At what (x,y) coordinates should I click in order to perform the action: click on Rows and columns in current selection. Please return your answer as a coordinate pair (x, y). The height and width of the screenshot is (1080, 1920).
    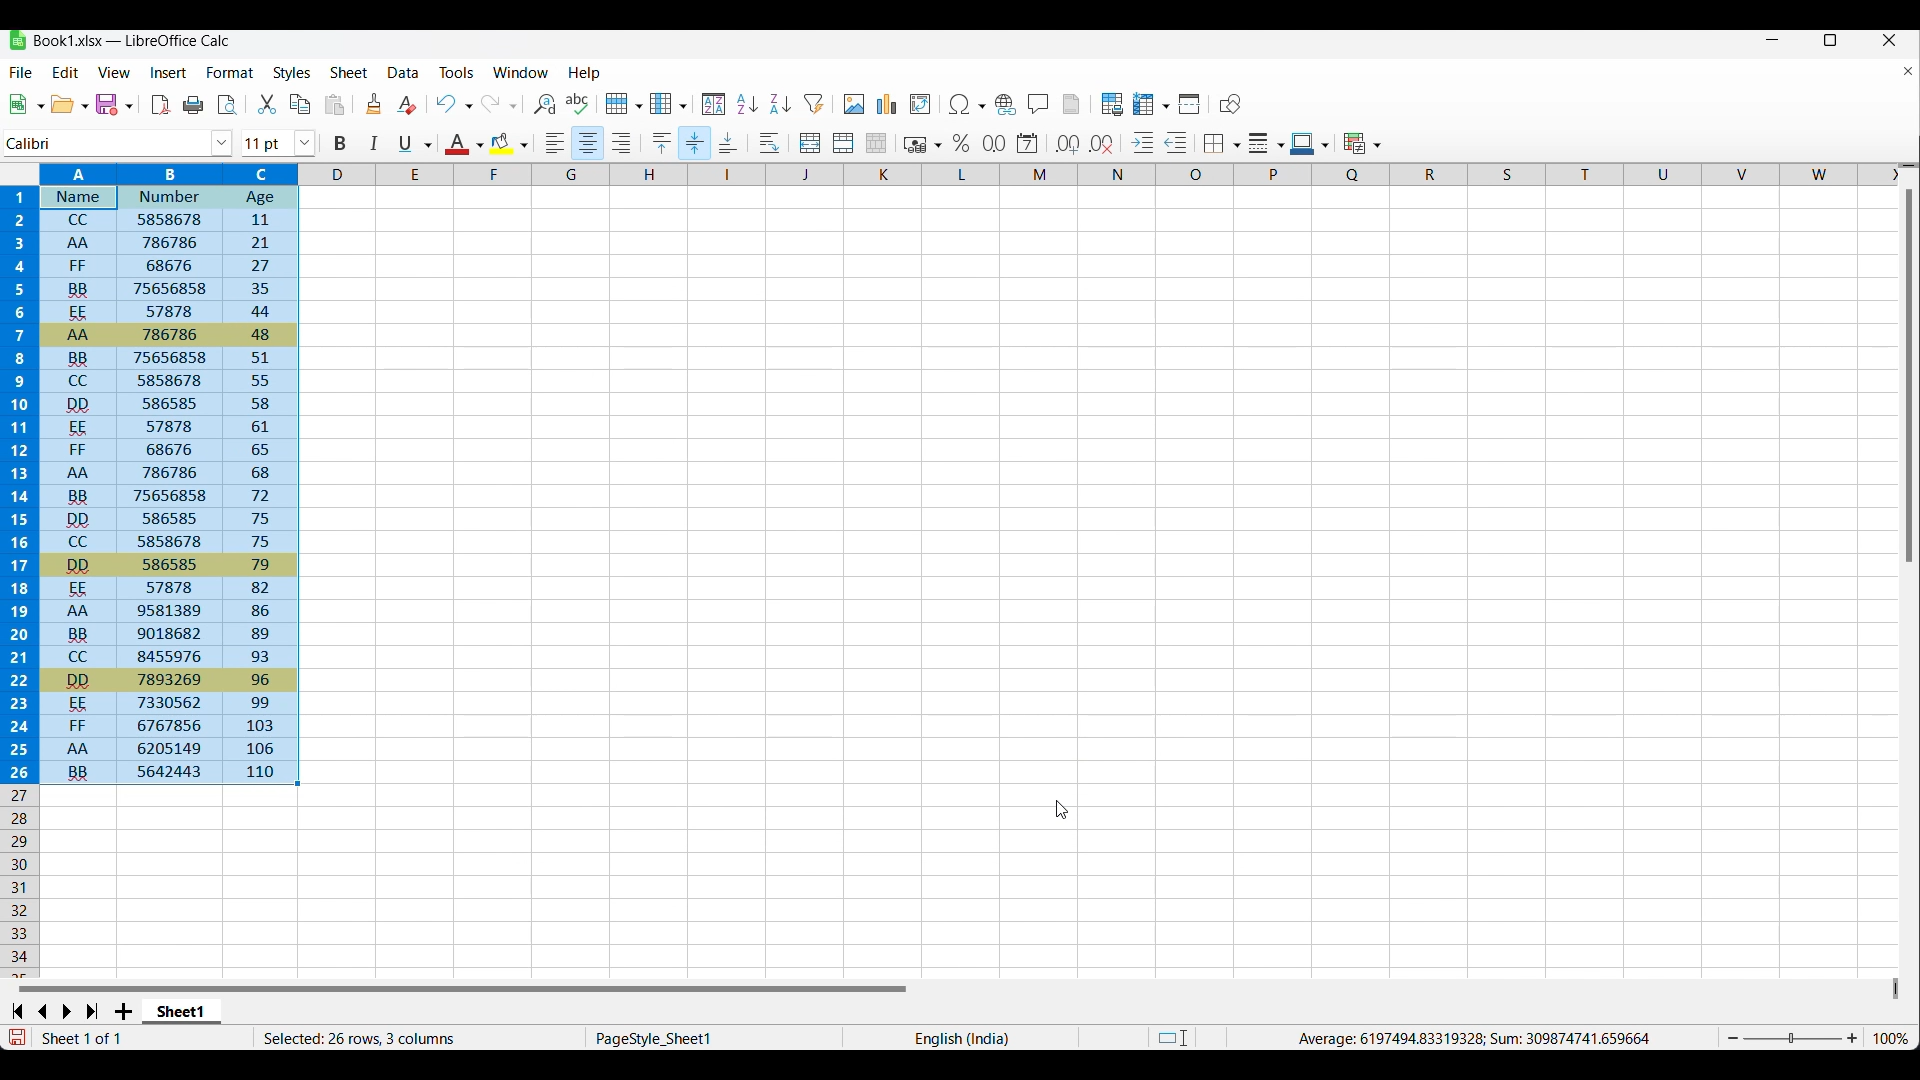
    Looking at the image, I should click on (418, 1038).